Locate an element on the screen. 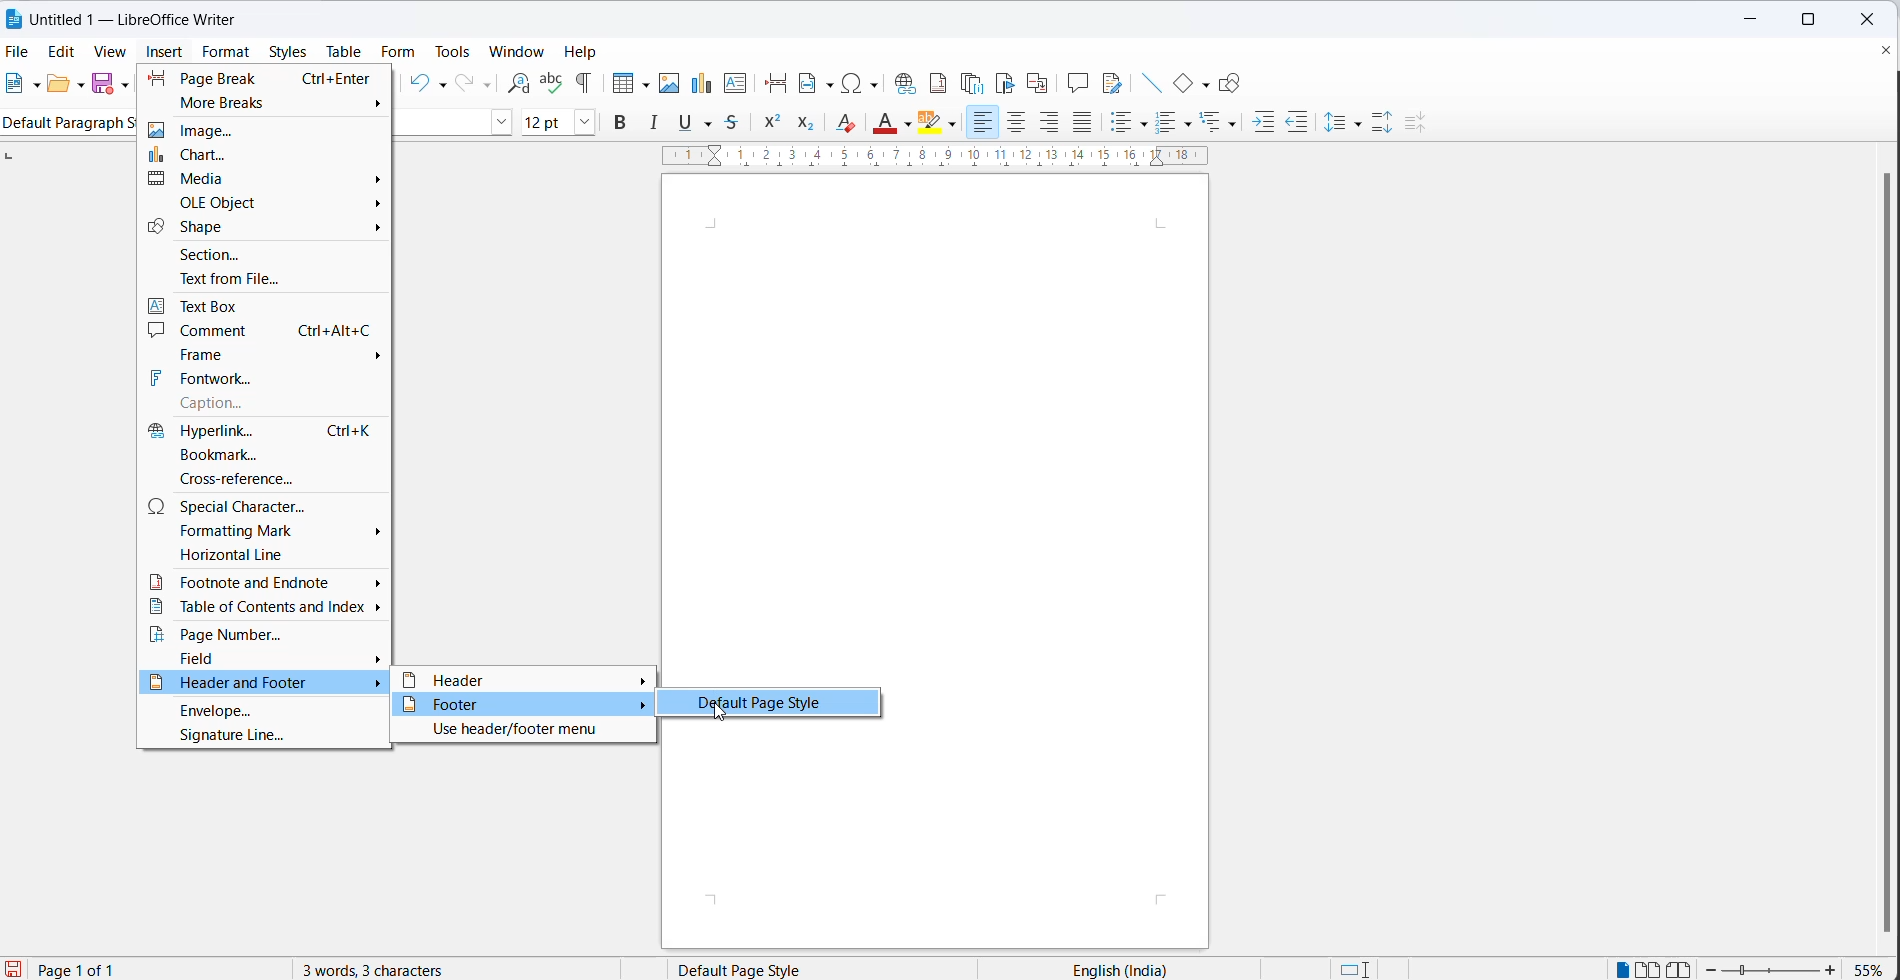  Untitled 1 - Litre Office Writer is located at coordinates (132, 19).